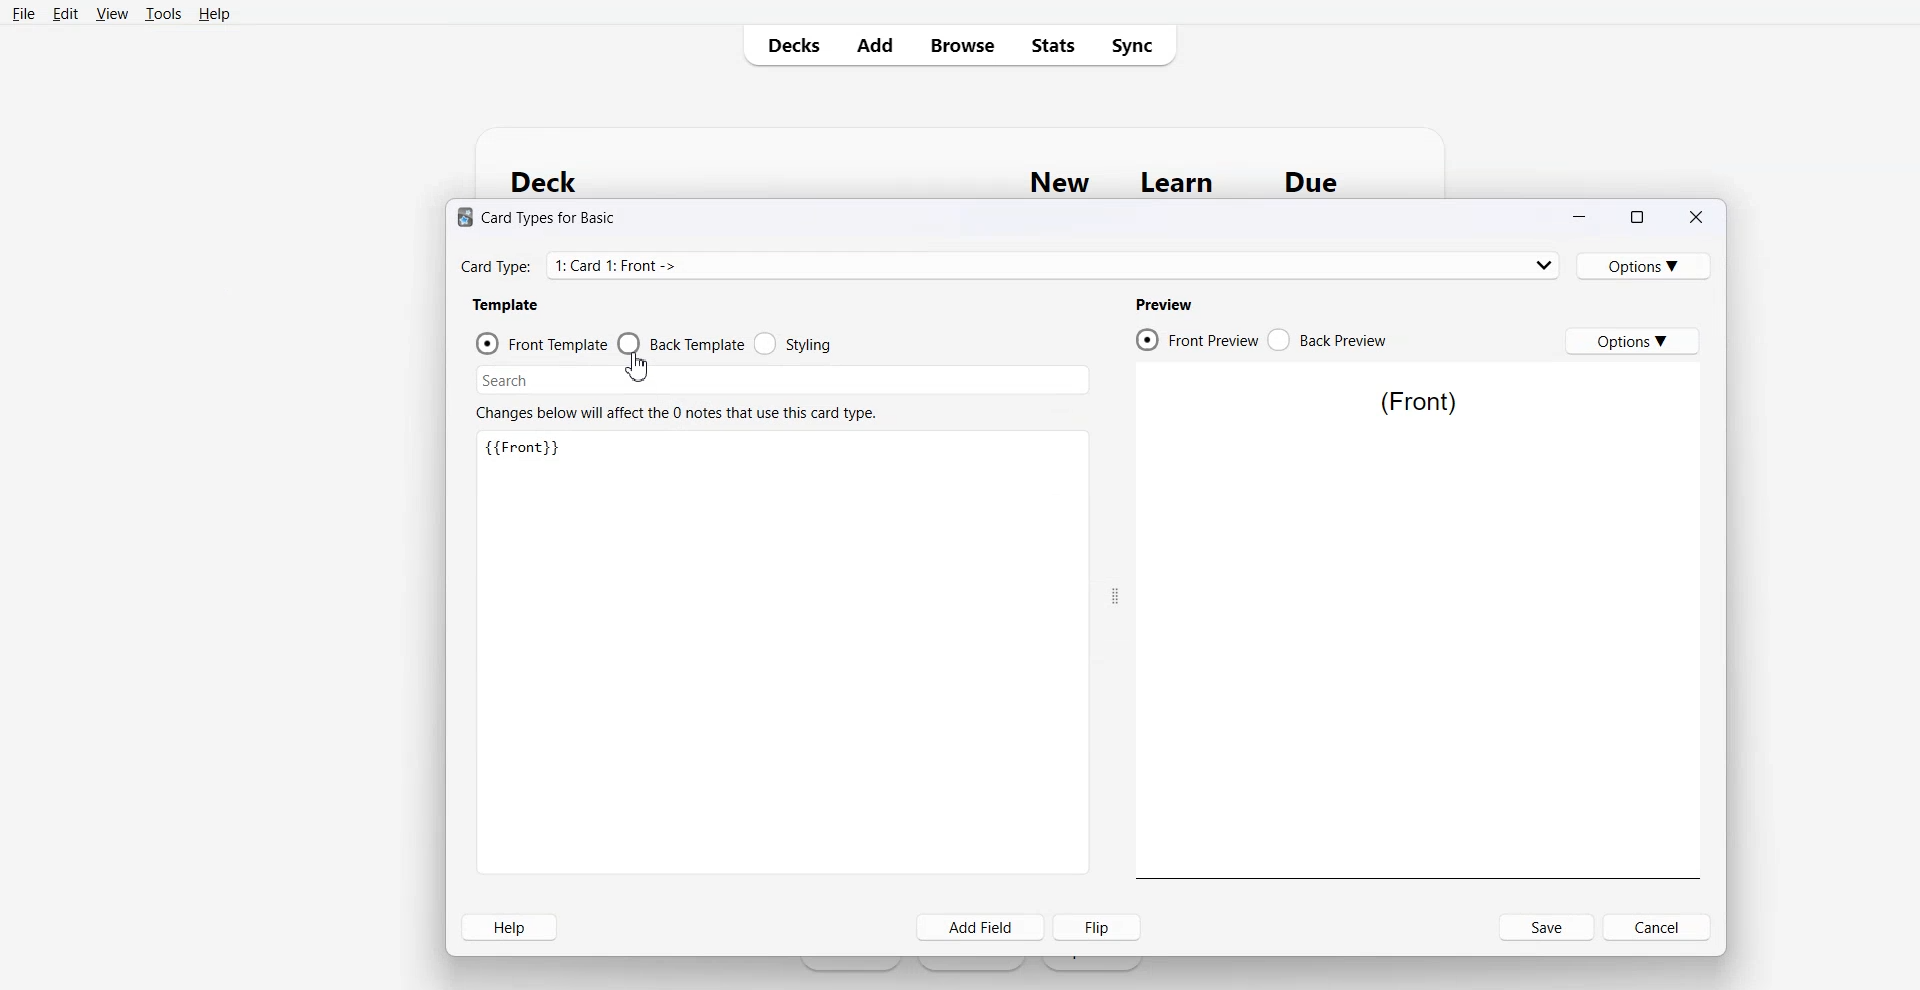  What do you see at coordinates (1632, 341) in the screenshot?
I see `Options` at bounding box center [1632, 341].